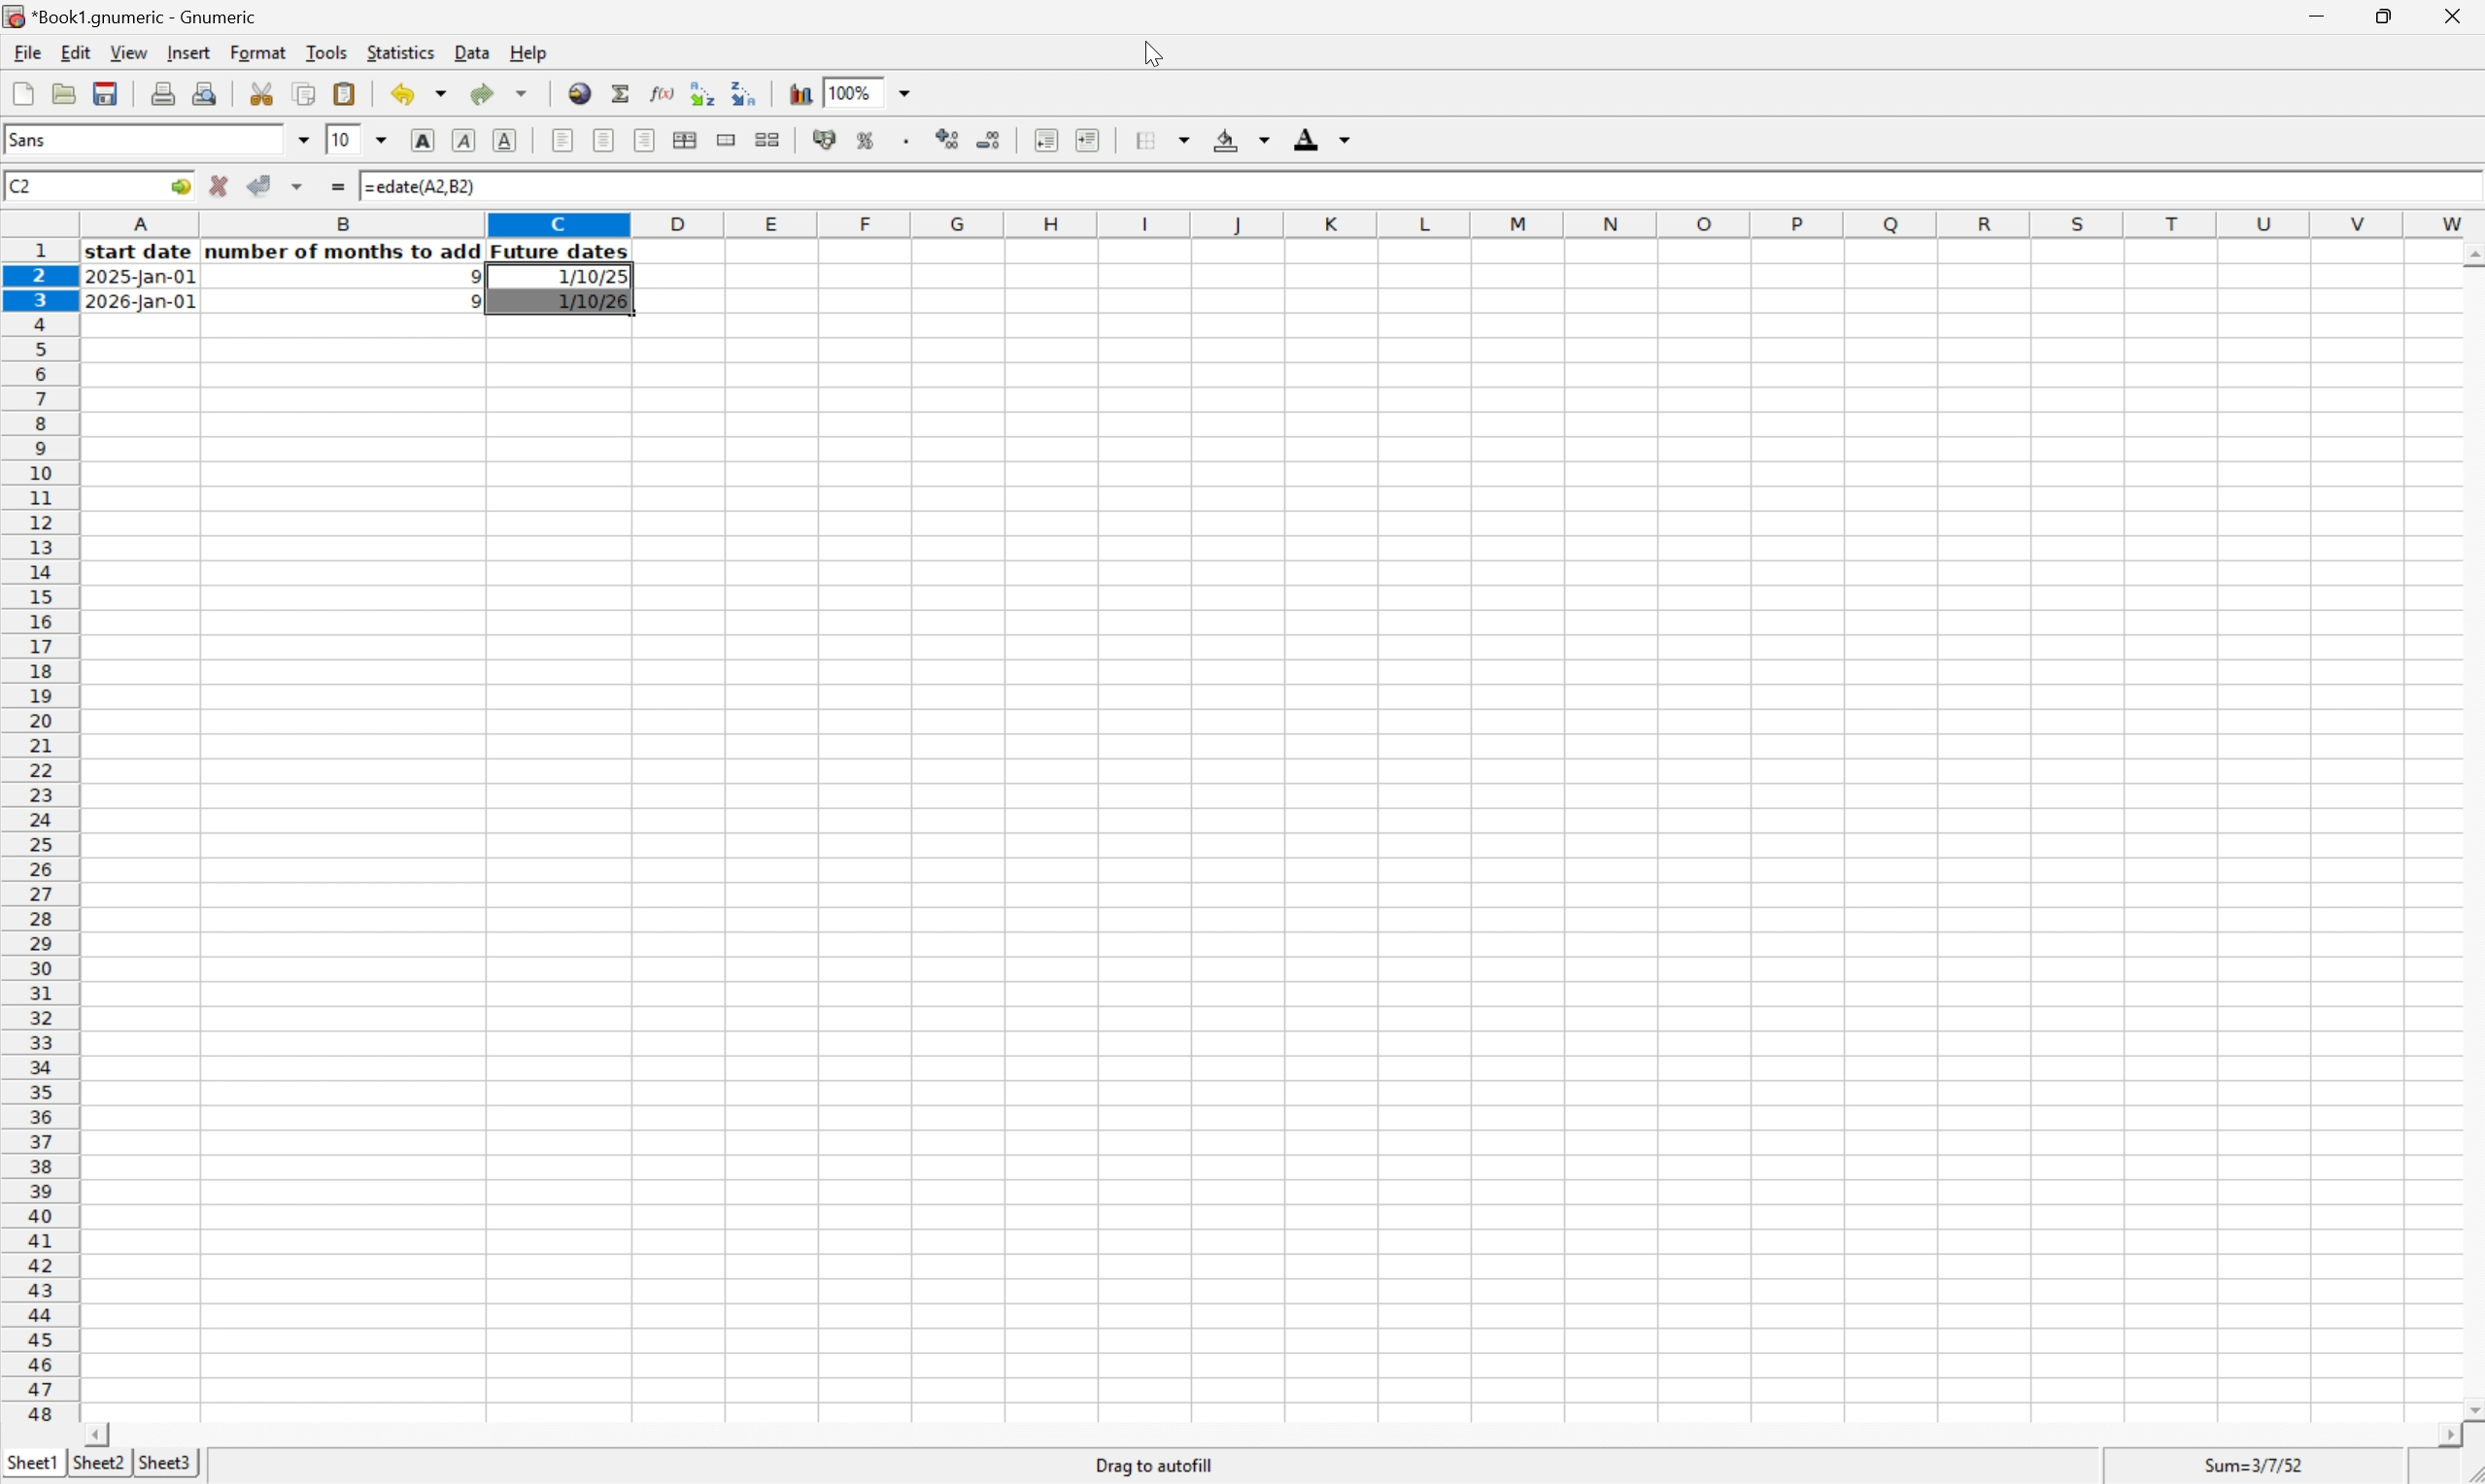 This screenshot has width=2485, height=1484. What do you see at coordinates (222, 186) in the screenshot?
I see `Cancel changes` at bounding box center [222, 186].